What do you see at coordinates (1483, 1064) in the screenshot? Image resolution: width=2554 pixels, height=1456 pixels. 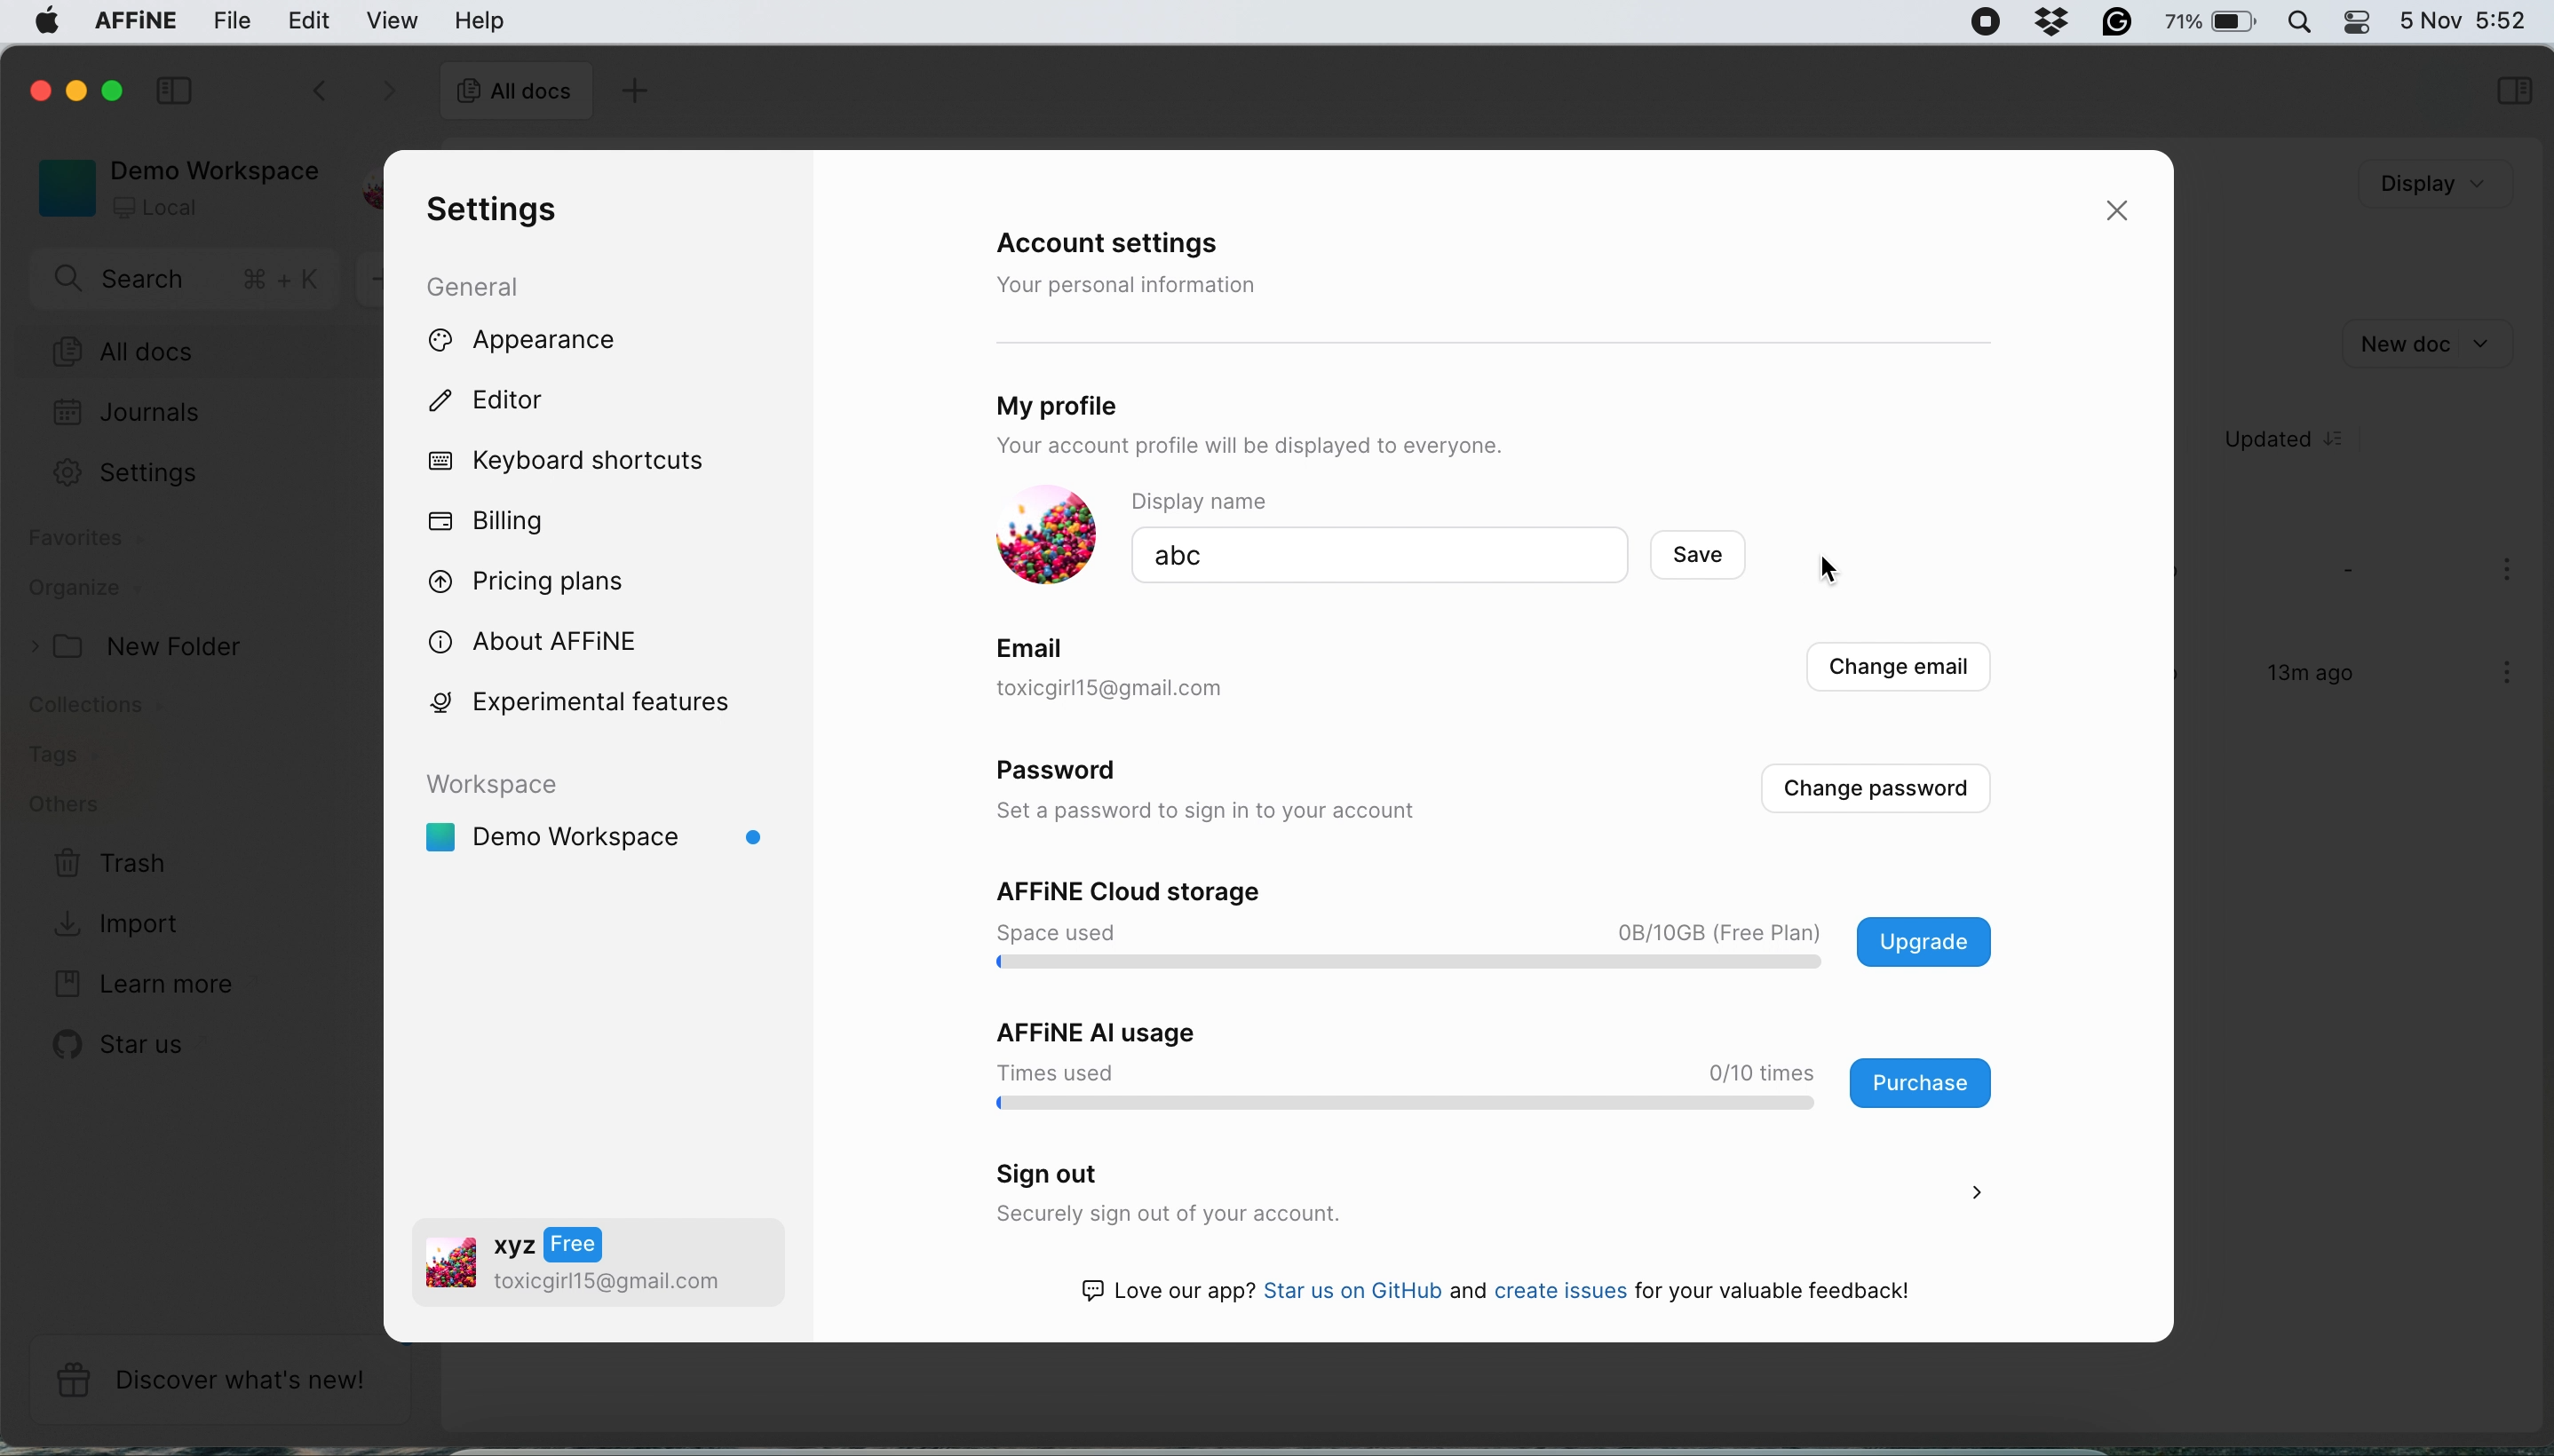 I see `affine ai usage` at bounding box center [1483, 1064].